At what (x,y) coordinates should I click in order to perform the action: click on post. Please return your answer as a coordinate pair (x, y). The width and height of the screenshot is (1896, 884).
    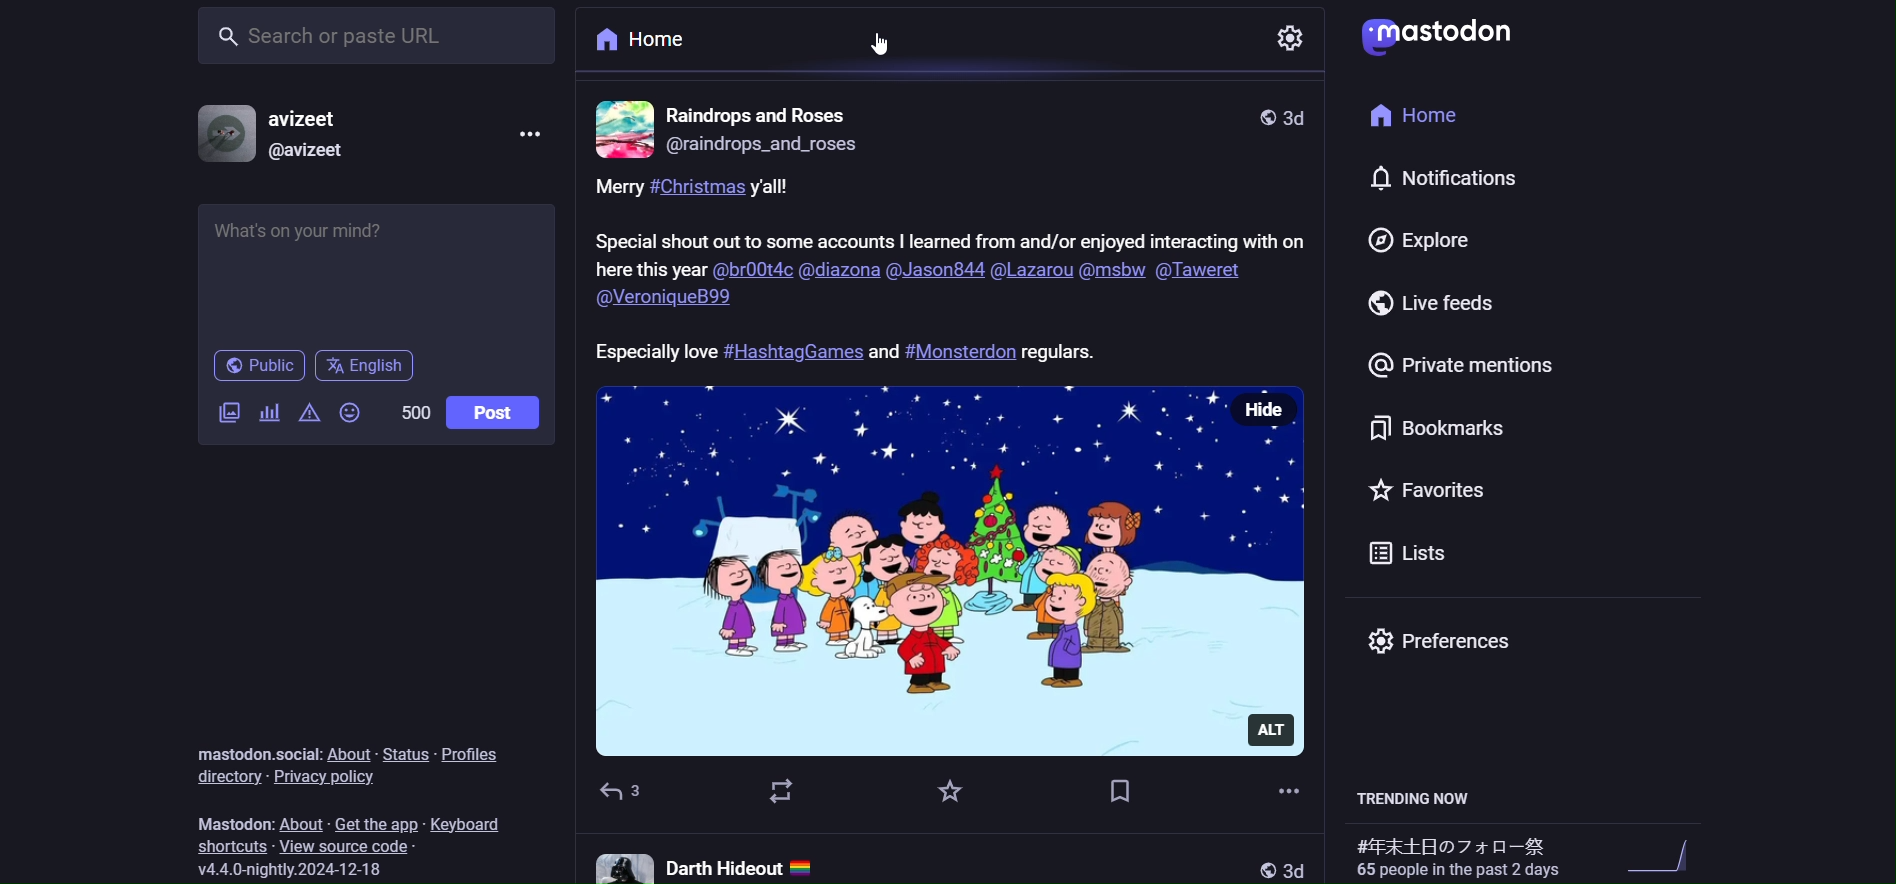
    Looking at the image, I should click on (500, 410).